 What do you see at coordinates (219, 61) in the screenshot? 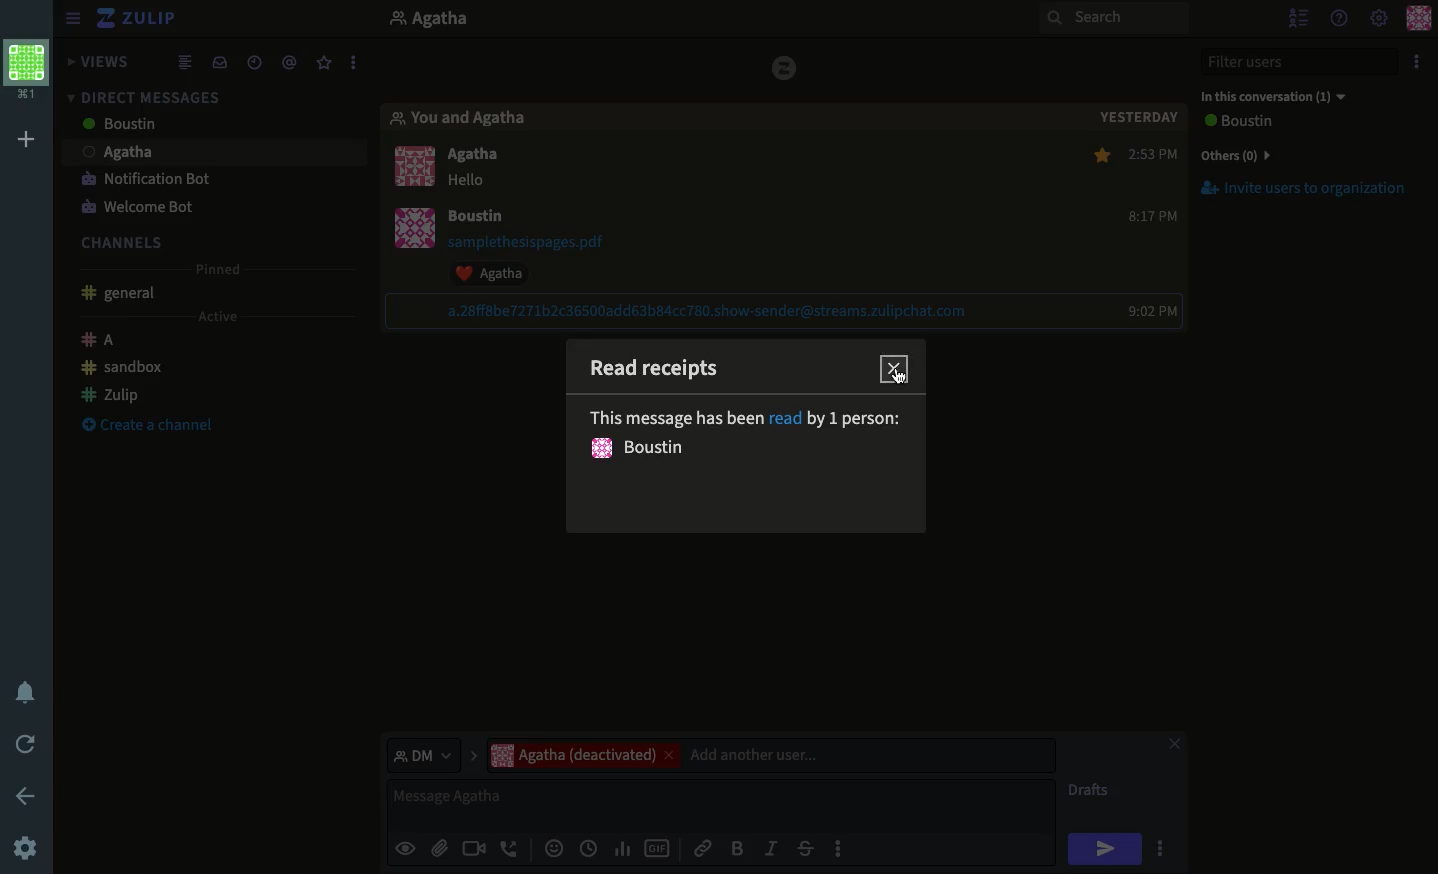
I see `Inbox` at bounding box center [219, 61].